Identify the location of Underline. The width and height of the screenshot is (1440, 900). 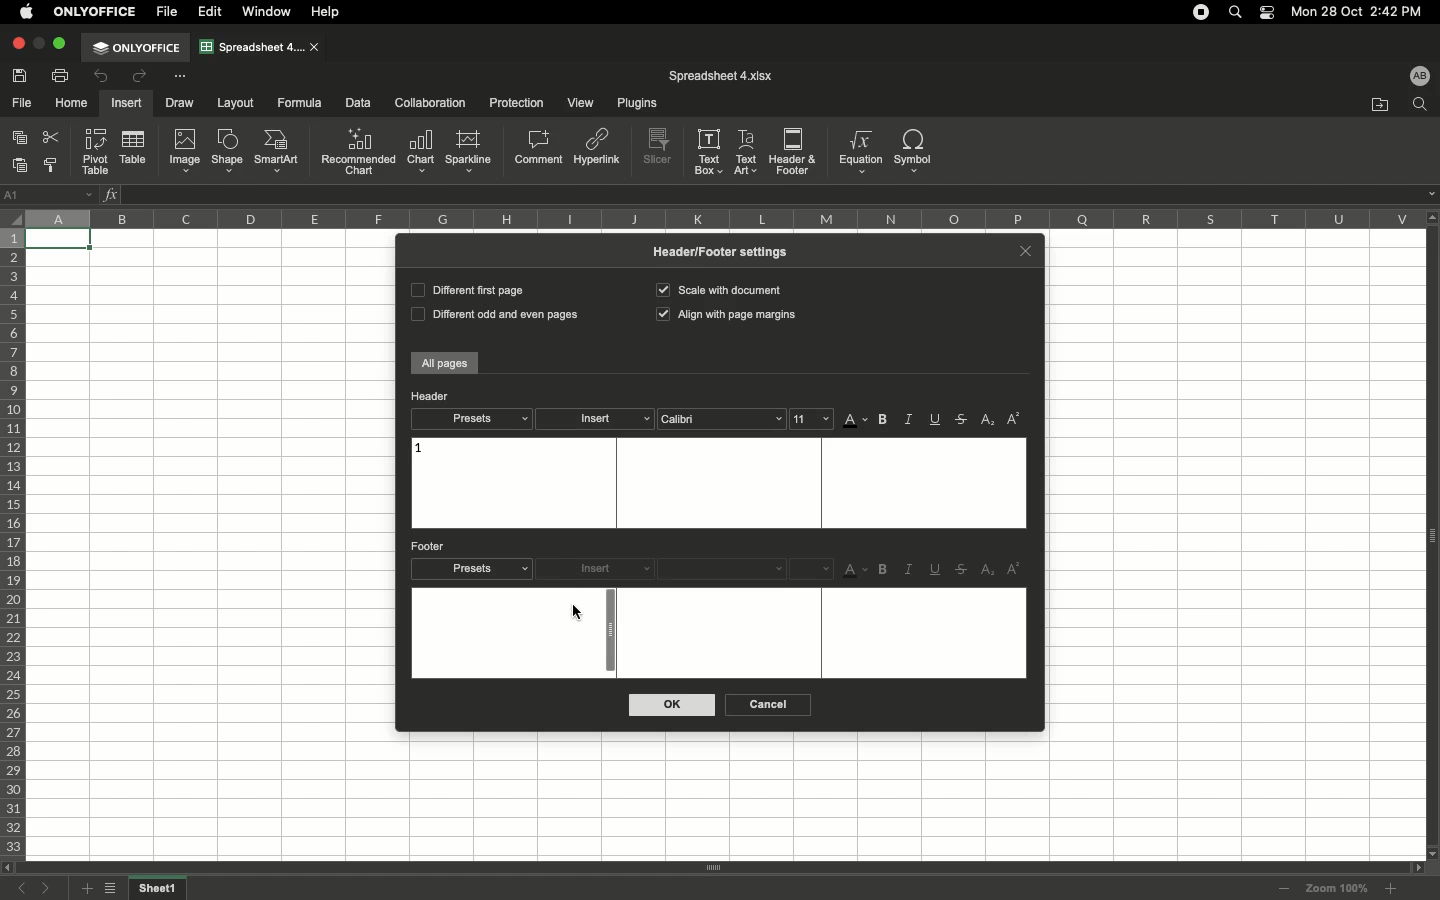
(937, 419).